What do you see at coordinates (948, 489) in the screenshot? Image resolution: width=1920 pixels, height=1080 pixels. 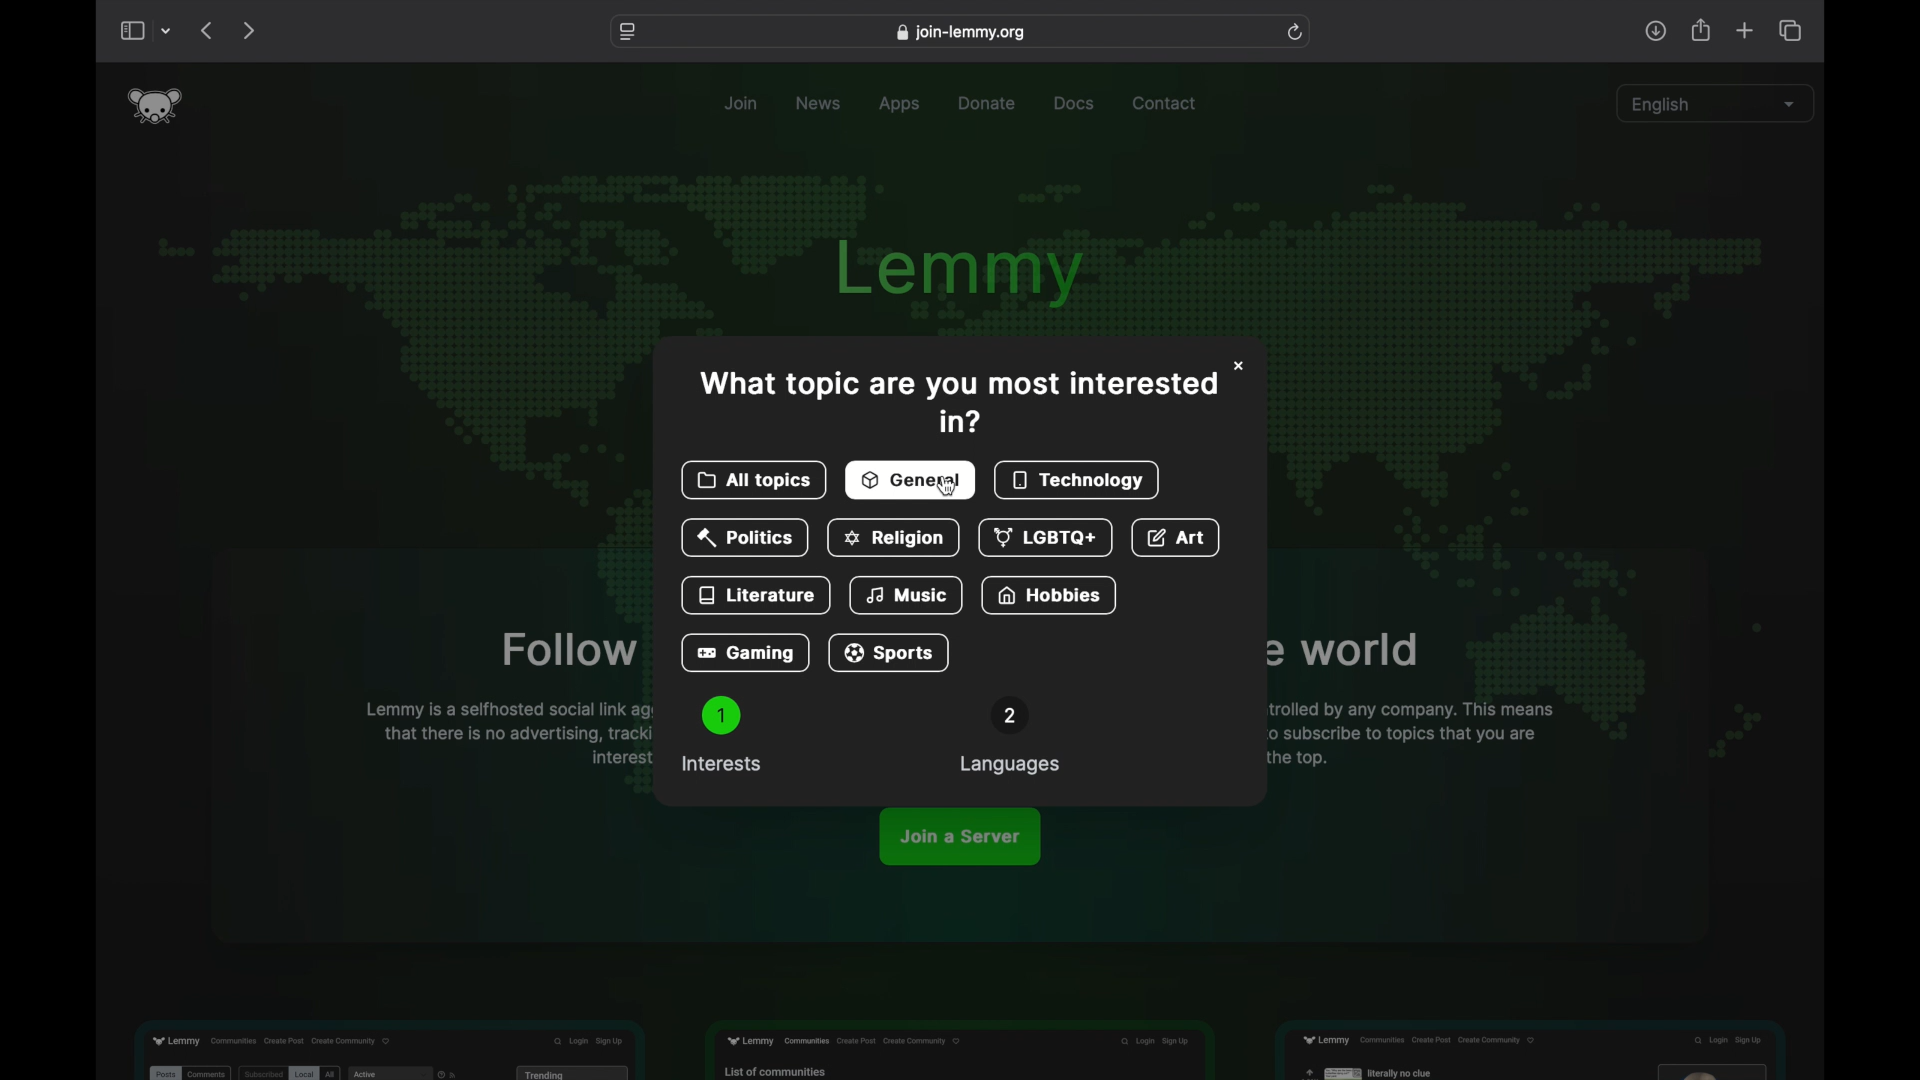 I see `cursor` at bounding box center [948, 489].